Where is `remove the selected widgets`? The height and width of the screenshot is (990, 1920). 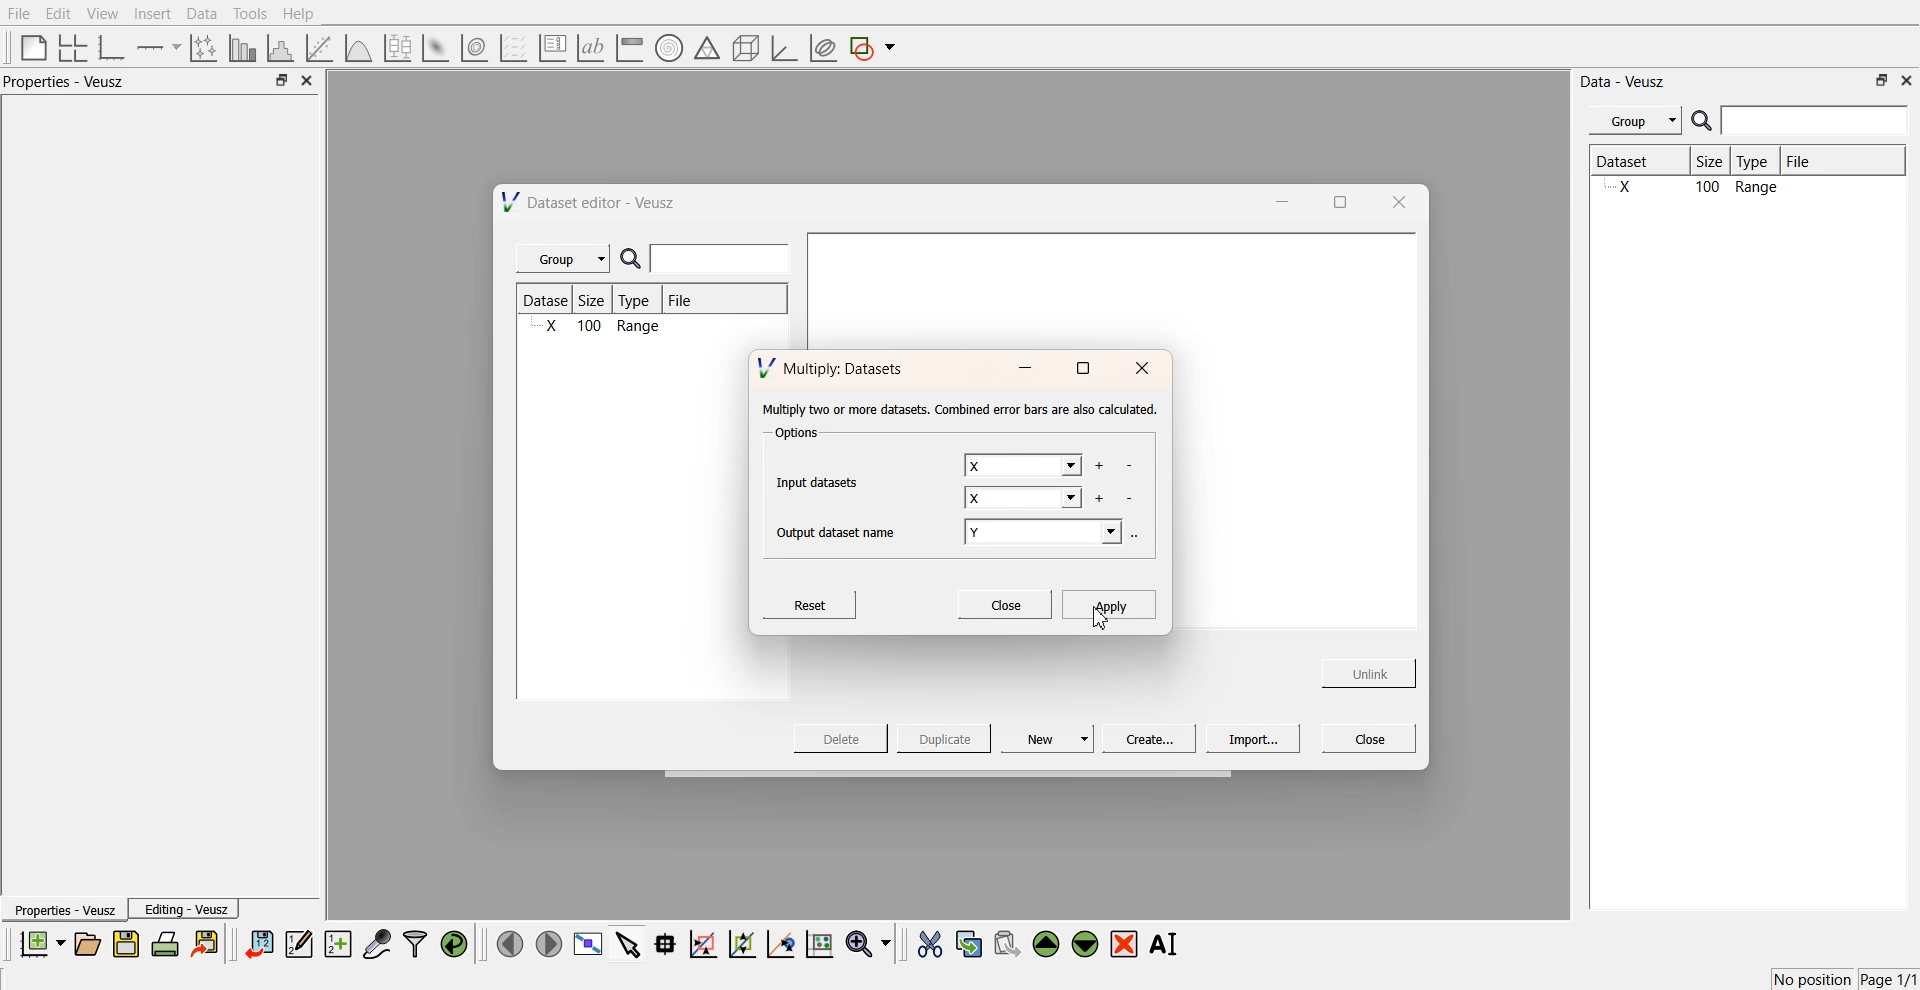 remove the selected widgets is located at coordinates (1126, 944).